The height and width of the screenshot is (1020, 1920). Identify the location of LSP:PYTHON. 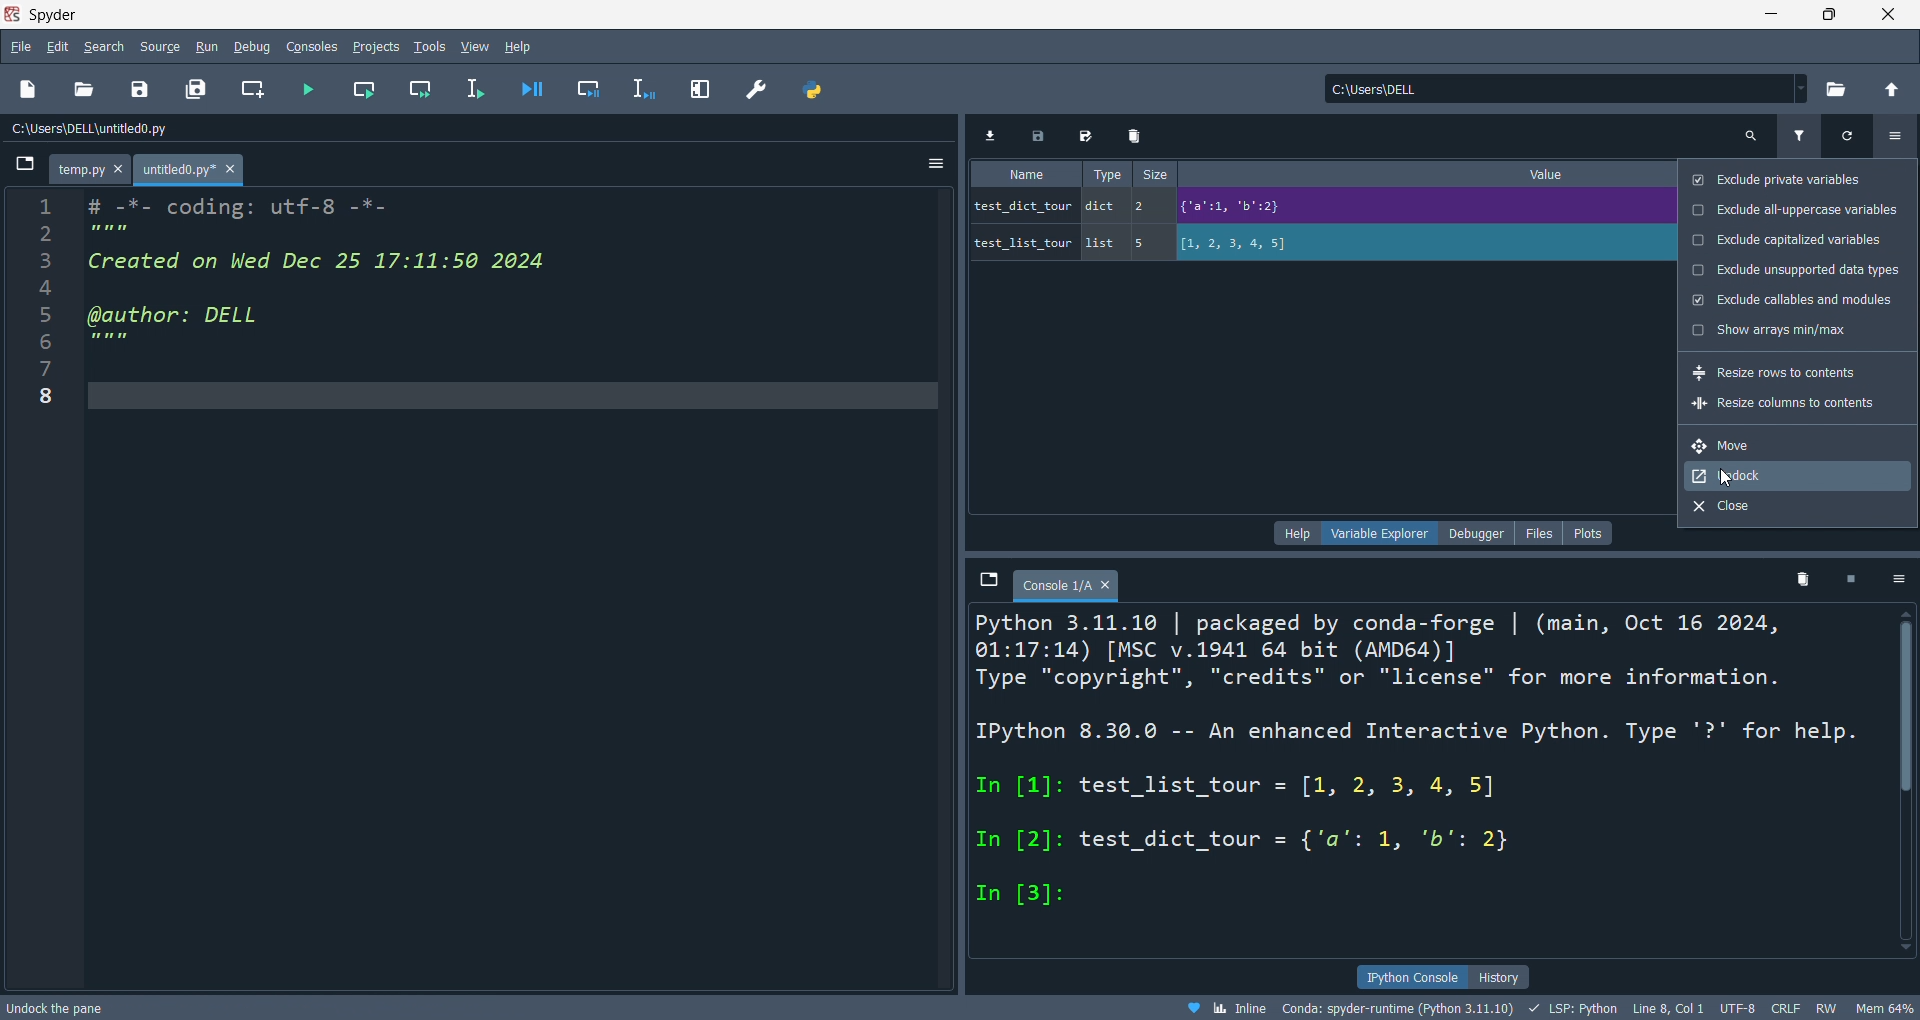
(1577, 1008).